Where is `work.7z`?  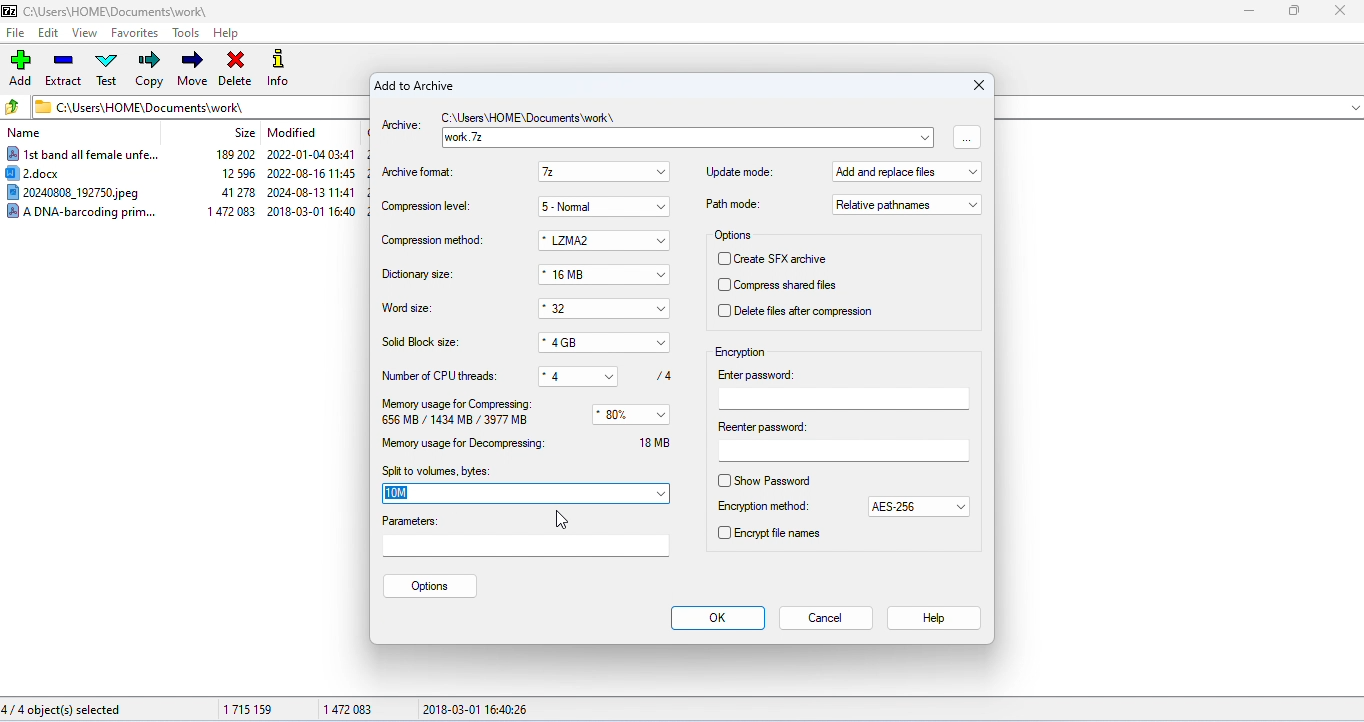
work.7z is located at coordinates (673, 138).